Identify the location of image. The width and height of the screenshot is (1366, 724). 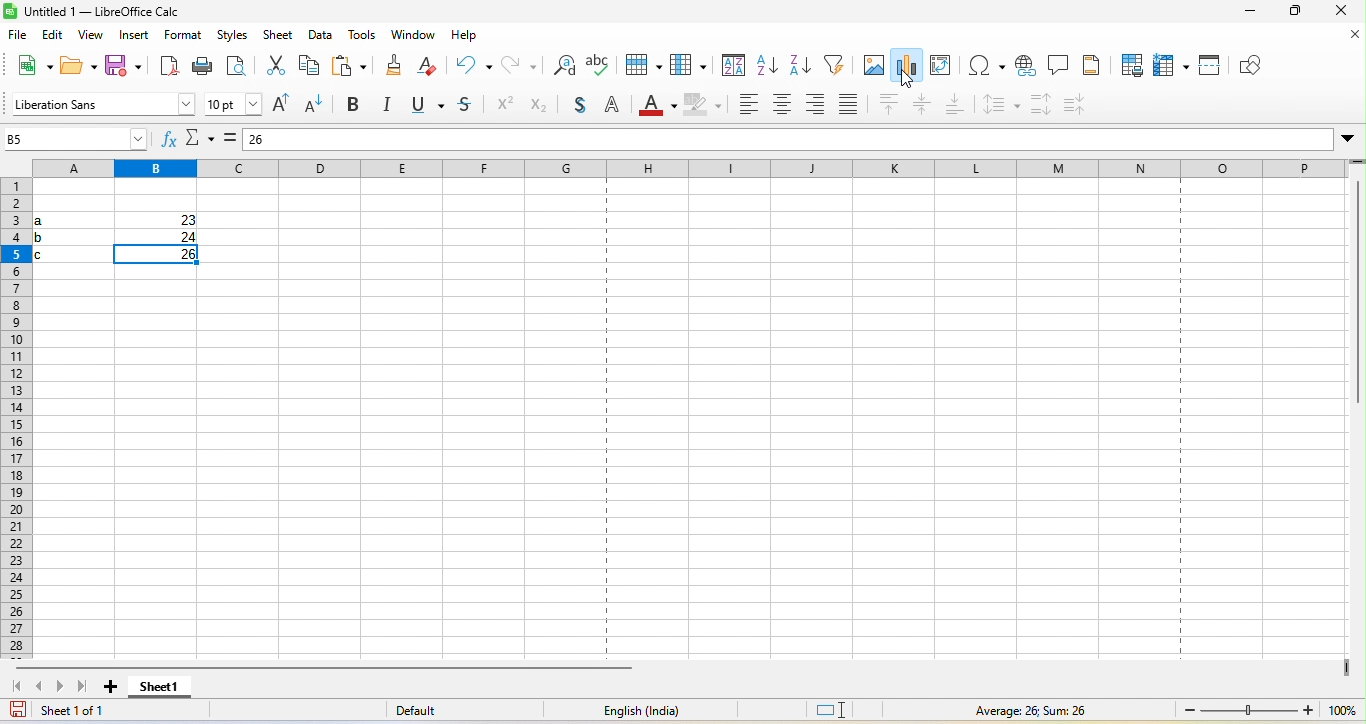
(870, 63).